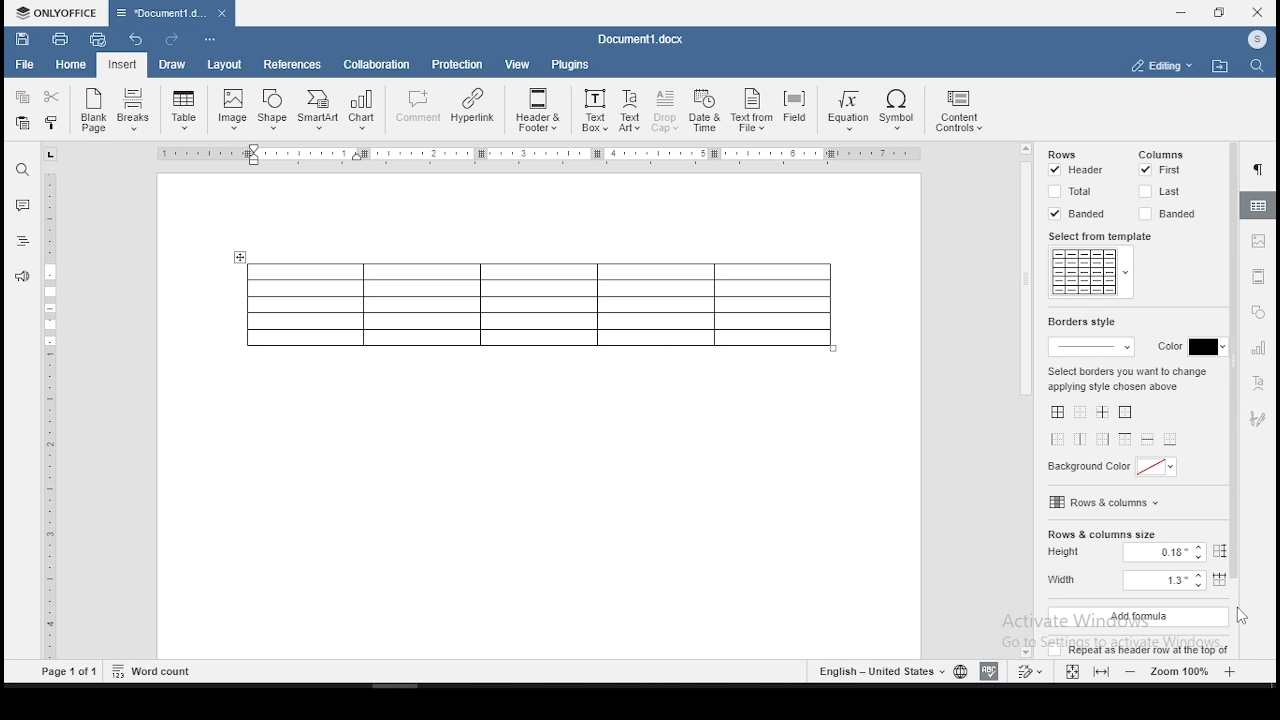  Describe the element at coordinates (223, 65) in the screenshot. I see `layout` at that location.